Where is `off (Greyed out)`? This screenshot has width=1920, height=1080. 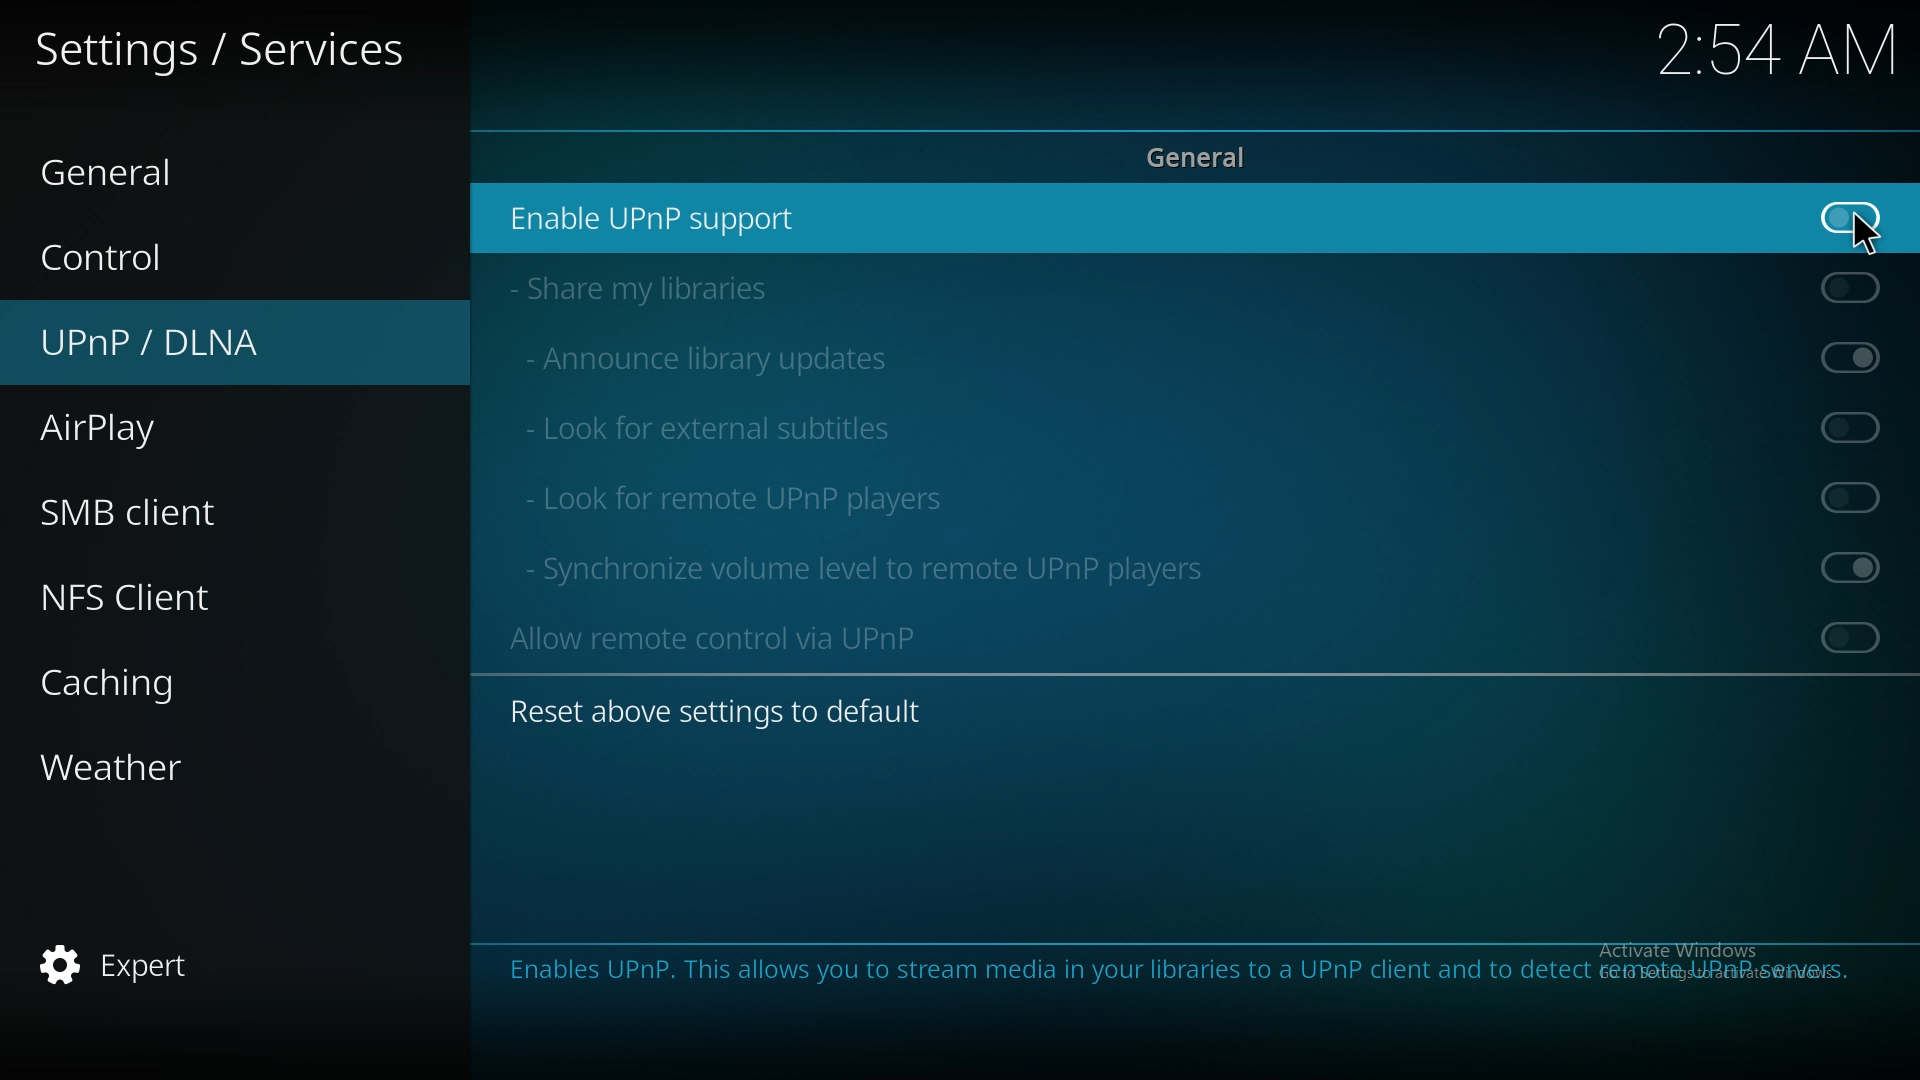
off (Greyed out) is located at coordinates (1852, 427).